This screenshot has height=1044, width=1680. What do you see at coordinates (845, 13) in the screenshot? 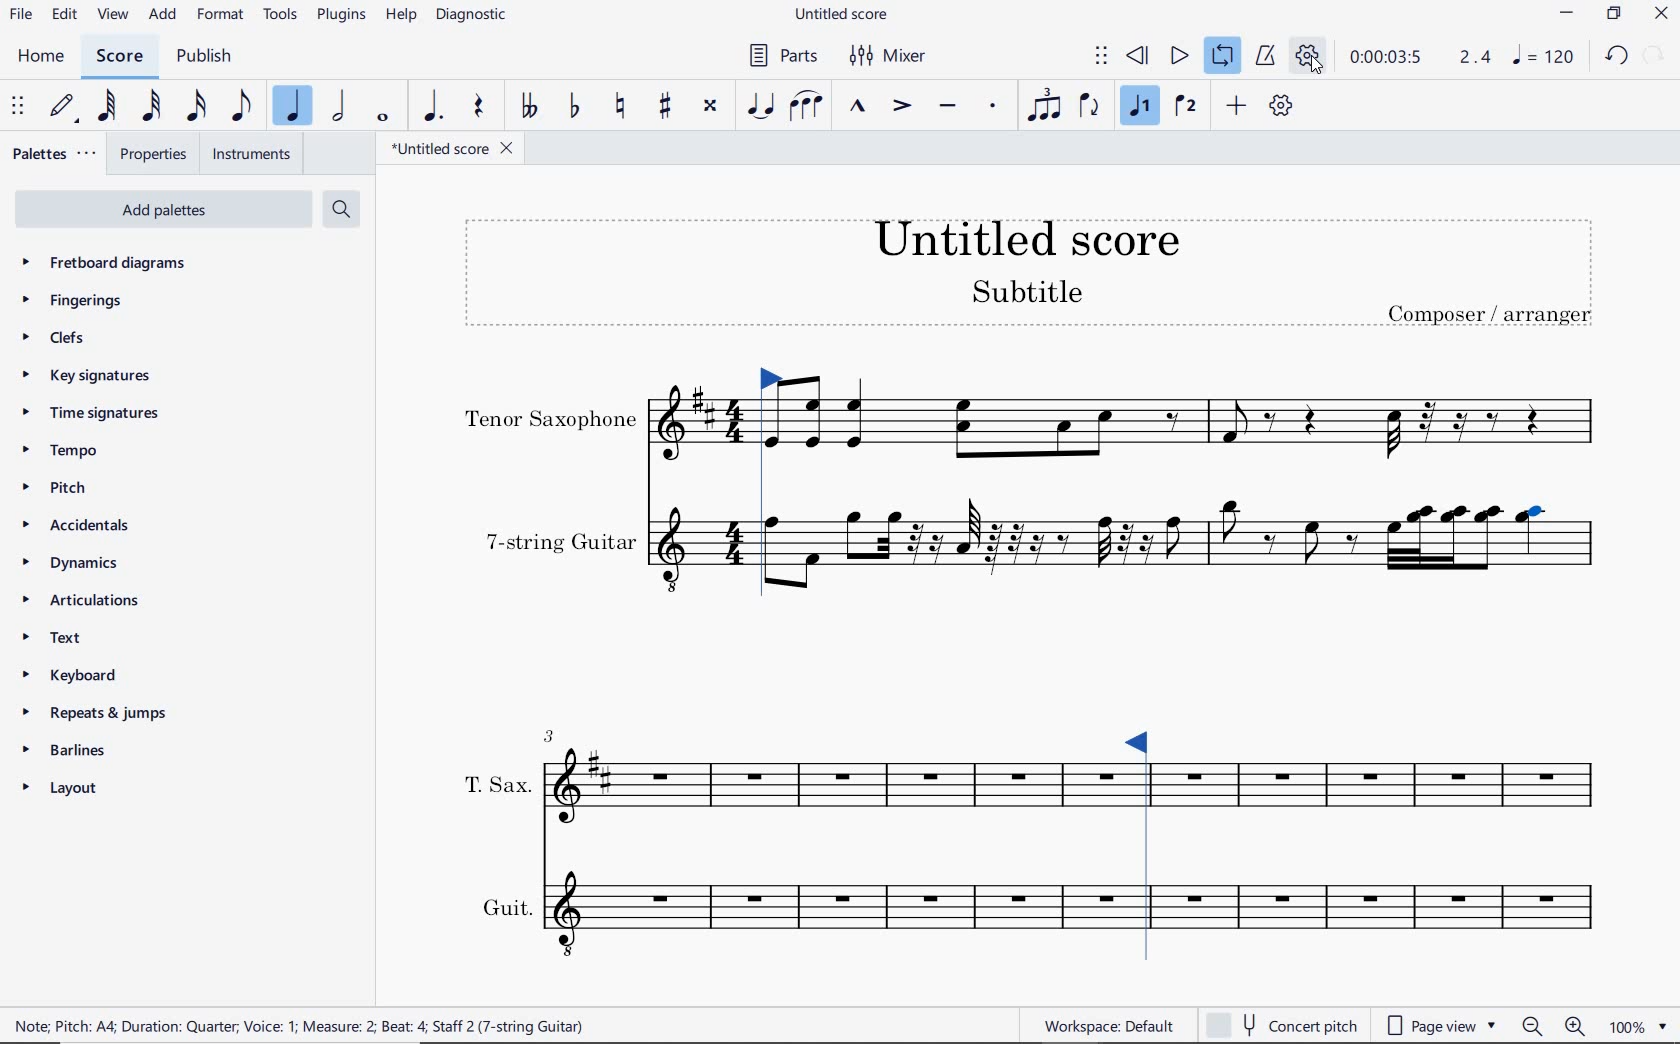
I see `FILE NAME` at bounding box center [845, 13].